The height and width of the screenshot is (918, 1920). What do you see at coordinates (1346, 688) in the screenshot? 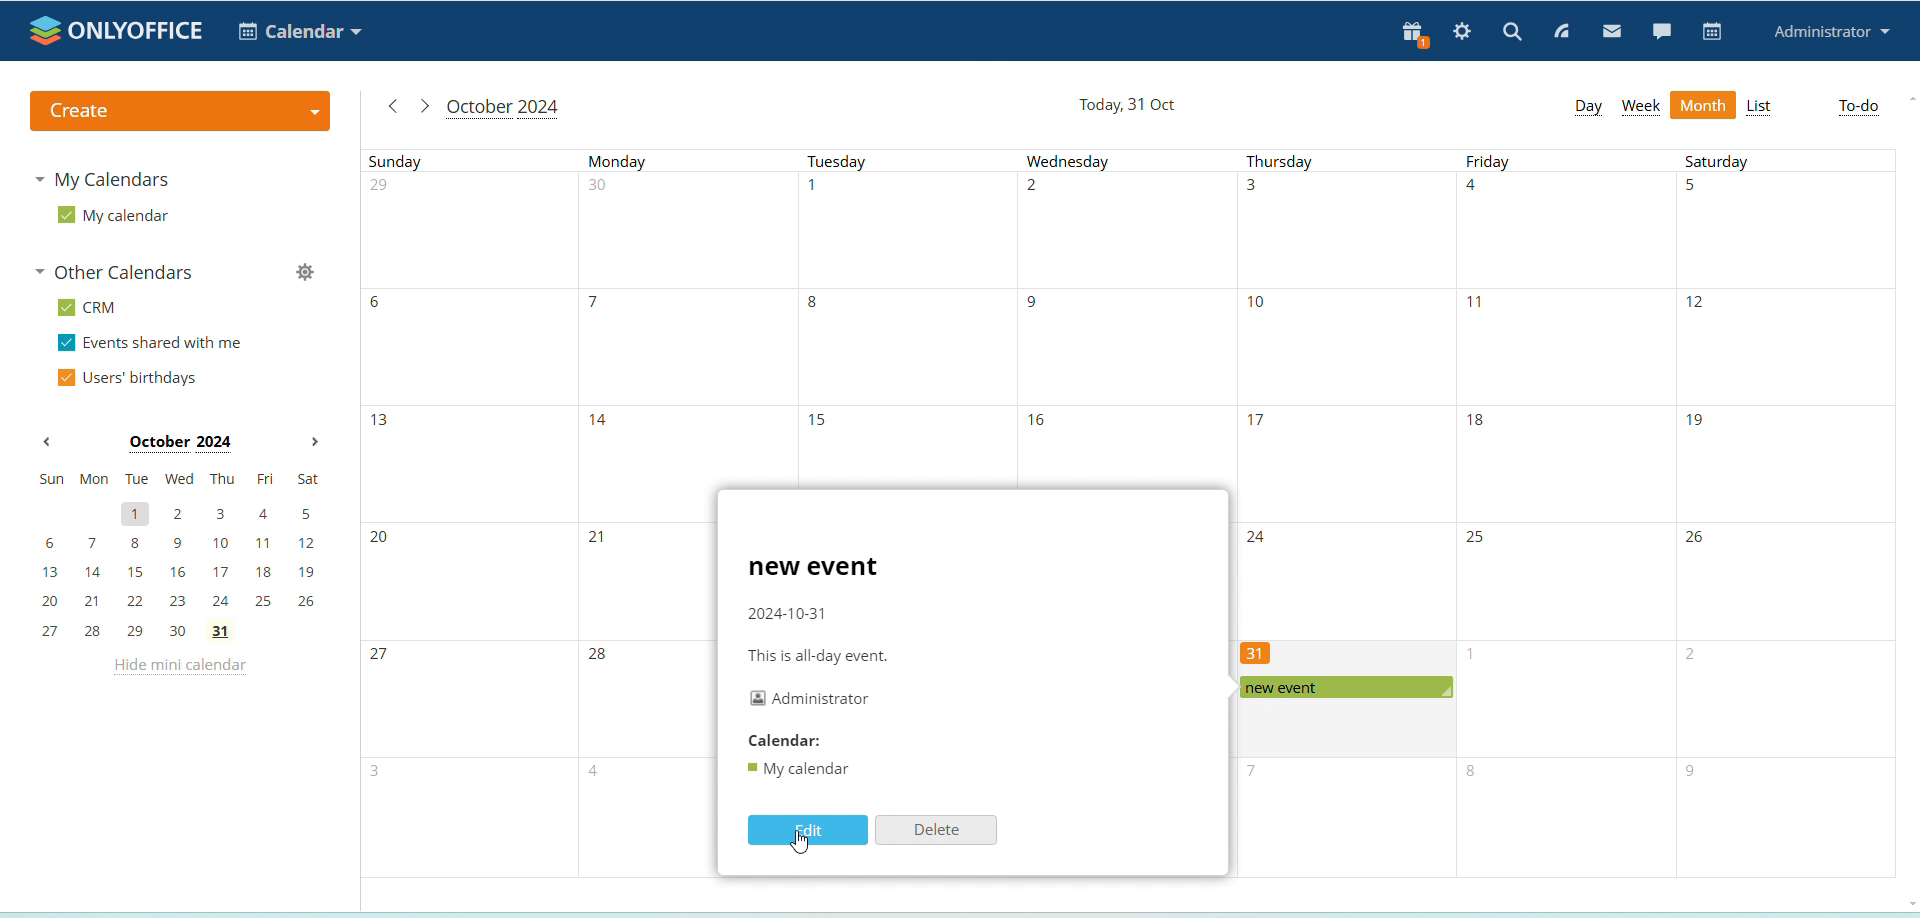
I see `existing event on Thursday 31st` at bounding box center [1346, 688].